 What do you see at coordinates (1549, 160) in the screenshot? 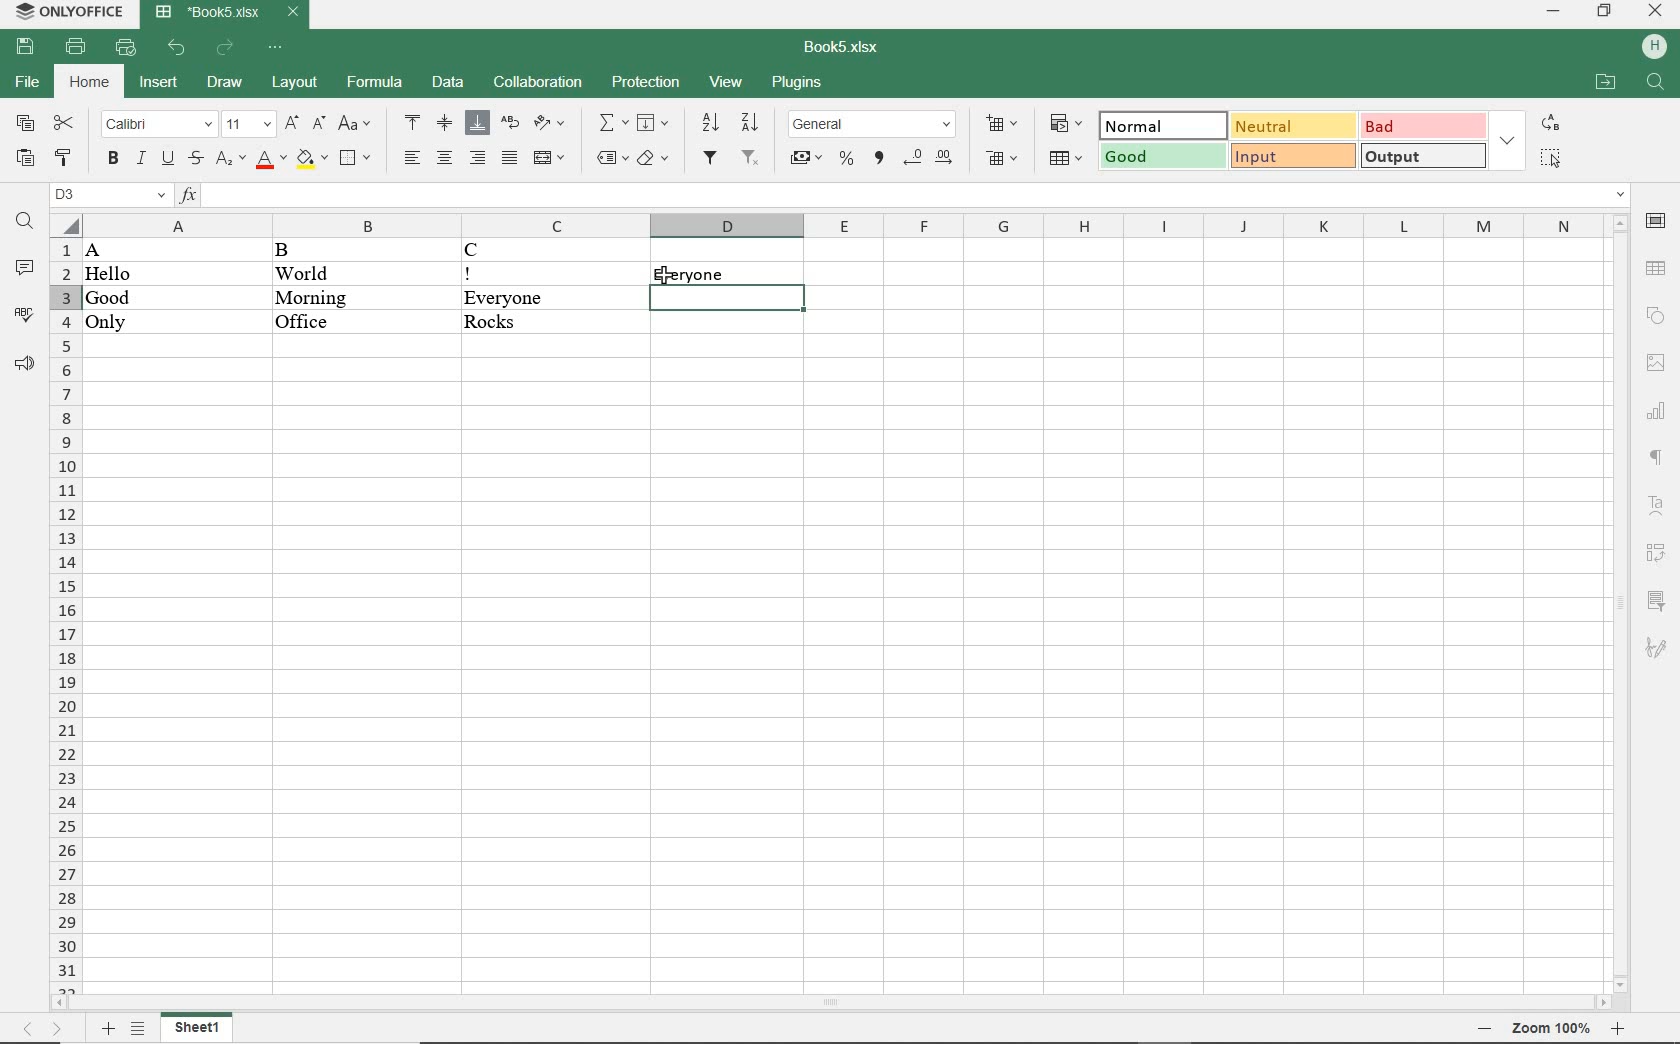
I see `select all` at bounding box center [1549, 160].